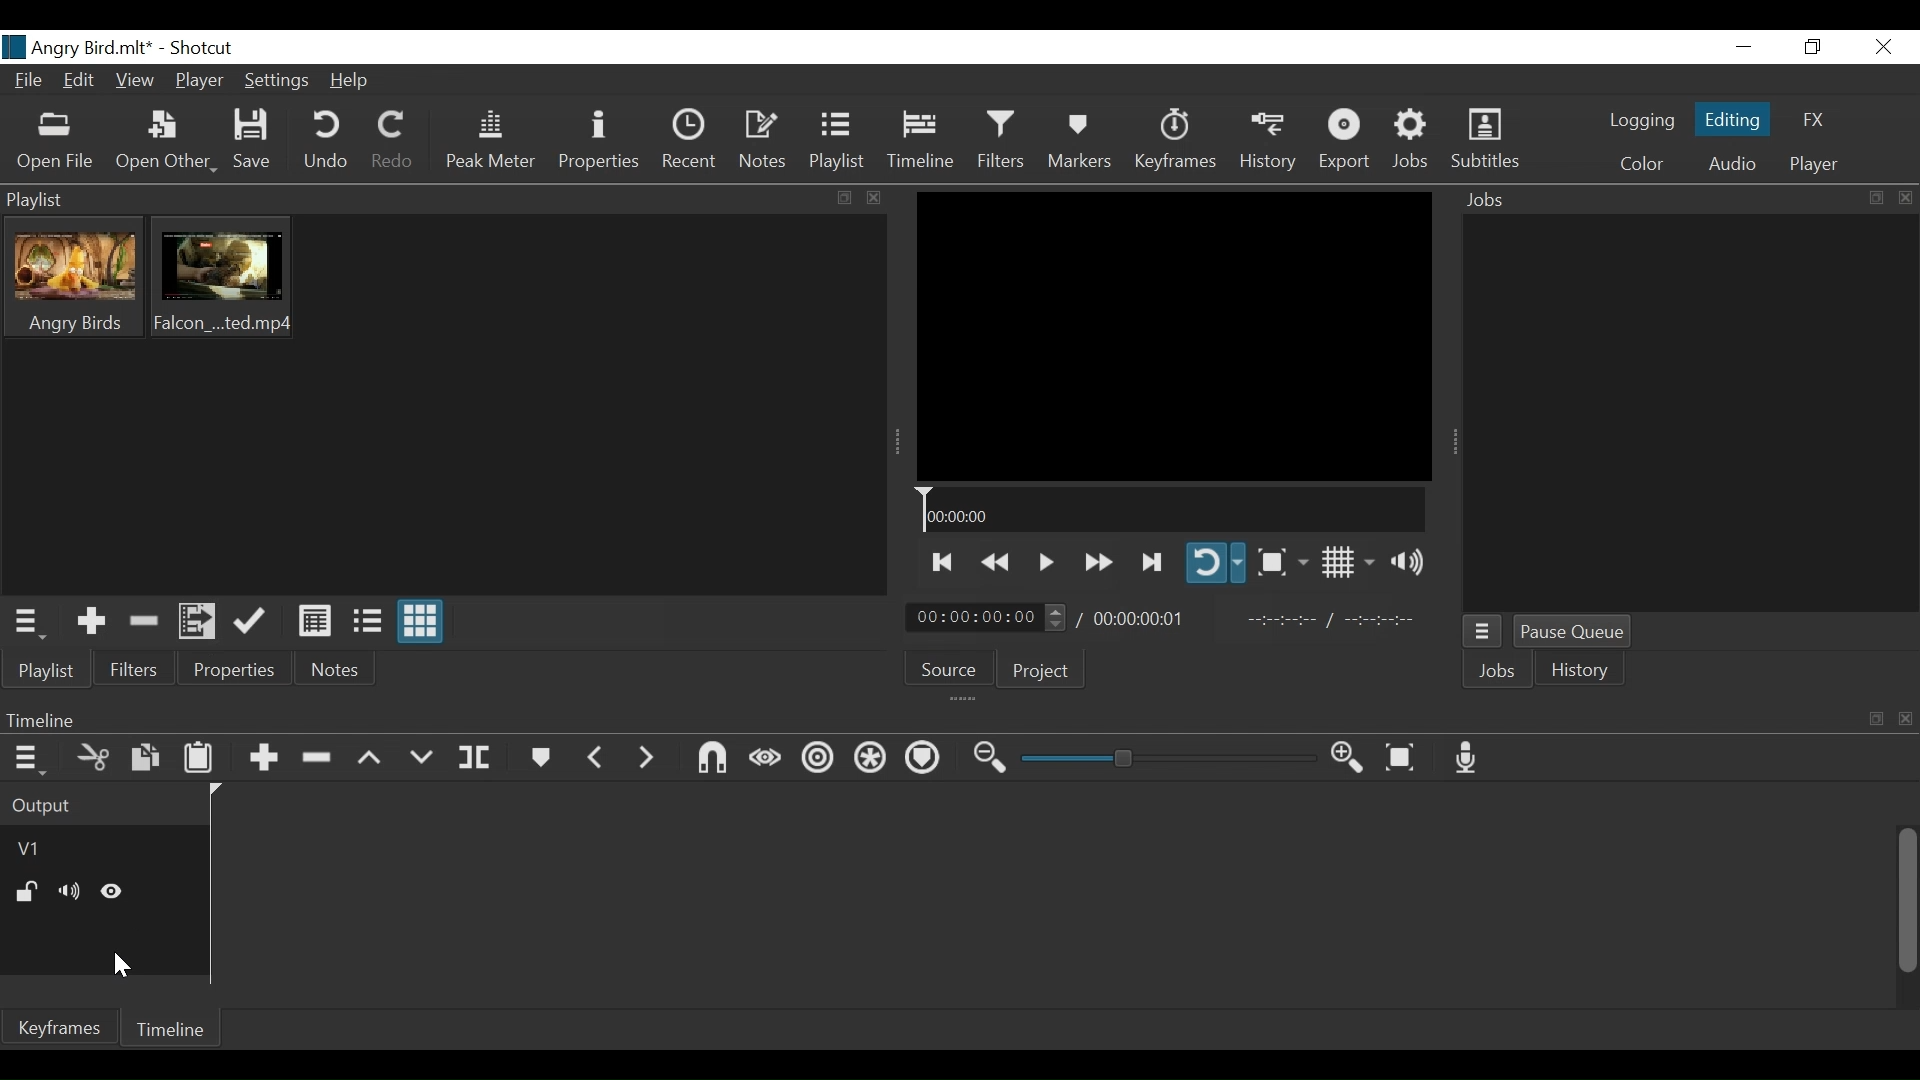 This screenshot has height=1080, width=1920. Describe the element at coordinates (1814, 118) in the screenshot. I see `FX` at that location.